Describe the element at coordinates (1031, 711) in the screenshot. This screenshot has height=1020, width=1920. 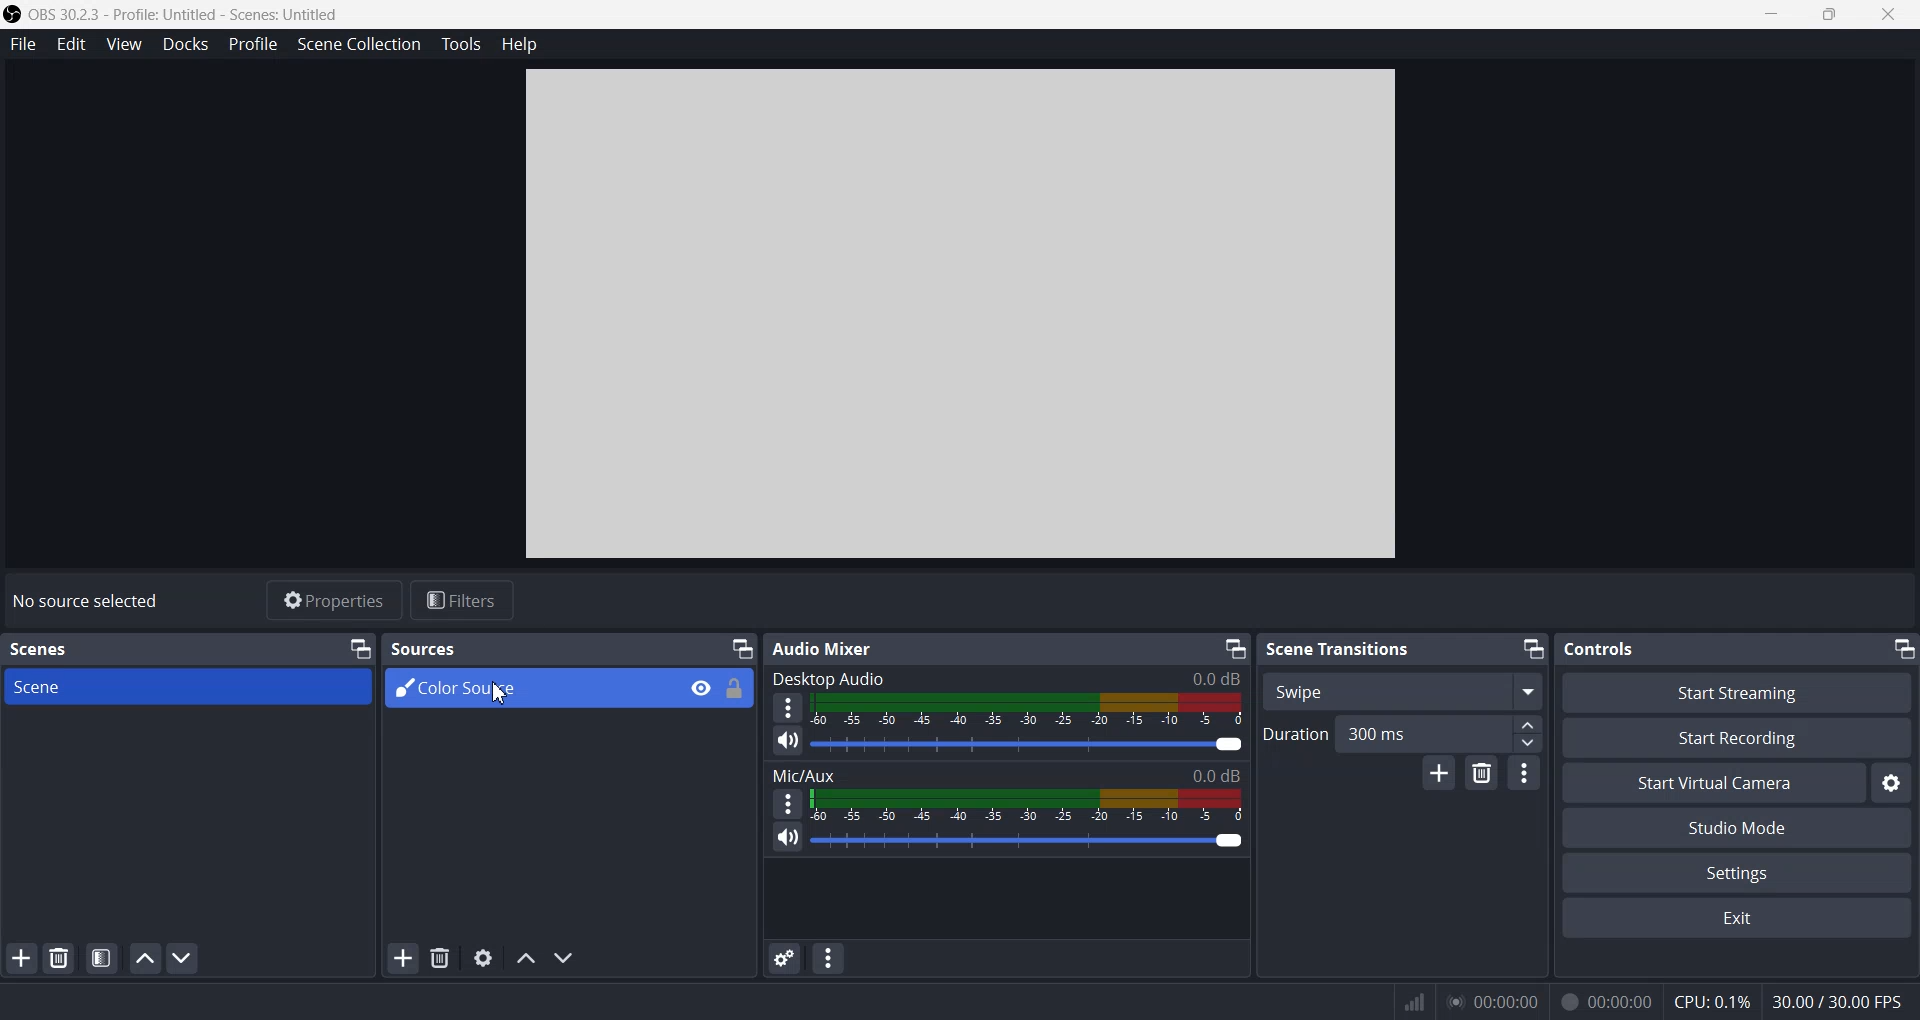
I see `Volume Indicator` at that location.